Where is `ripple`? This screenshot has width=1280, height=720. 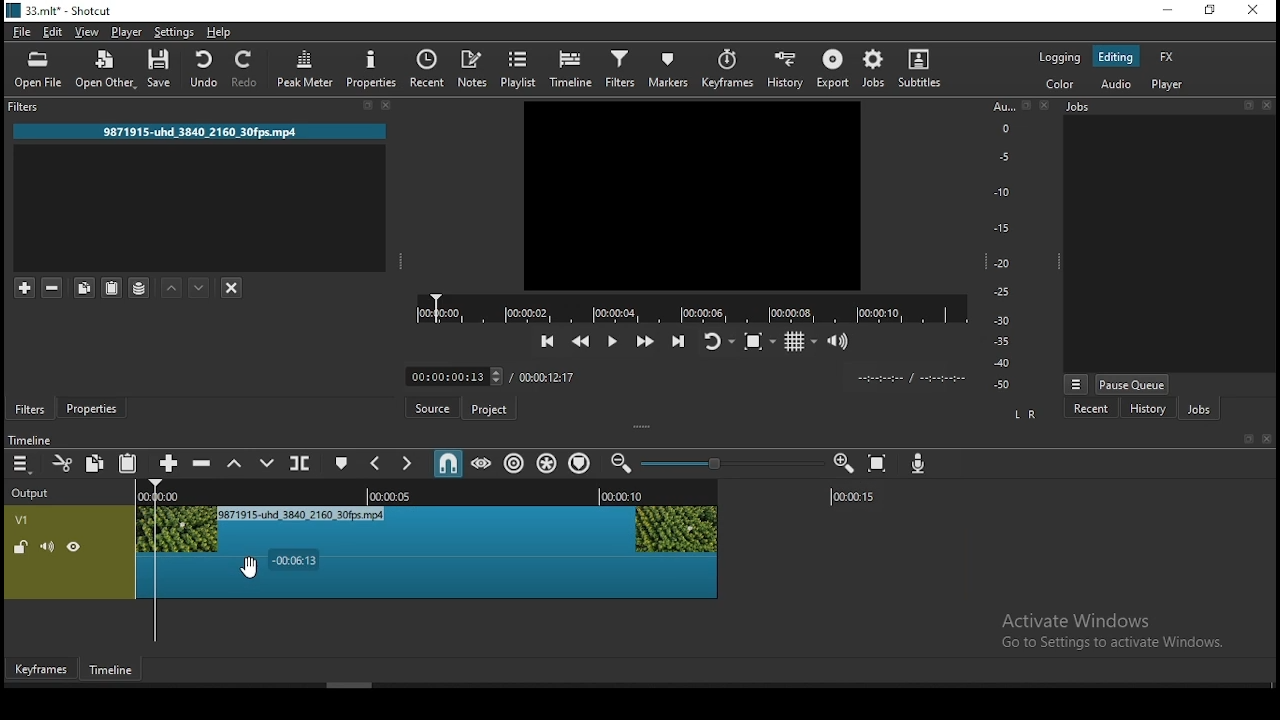 ripple is located at coordinates (516, 464).